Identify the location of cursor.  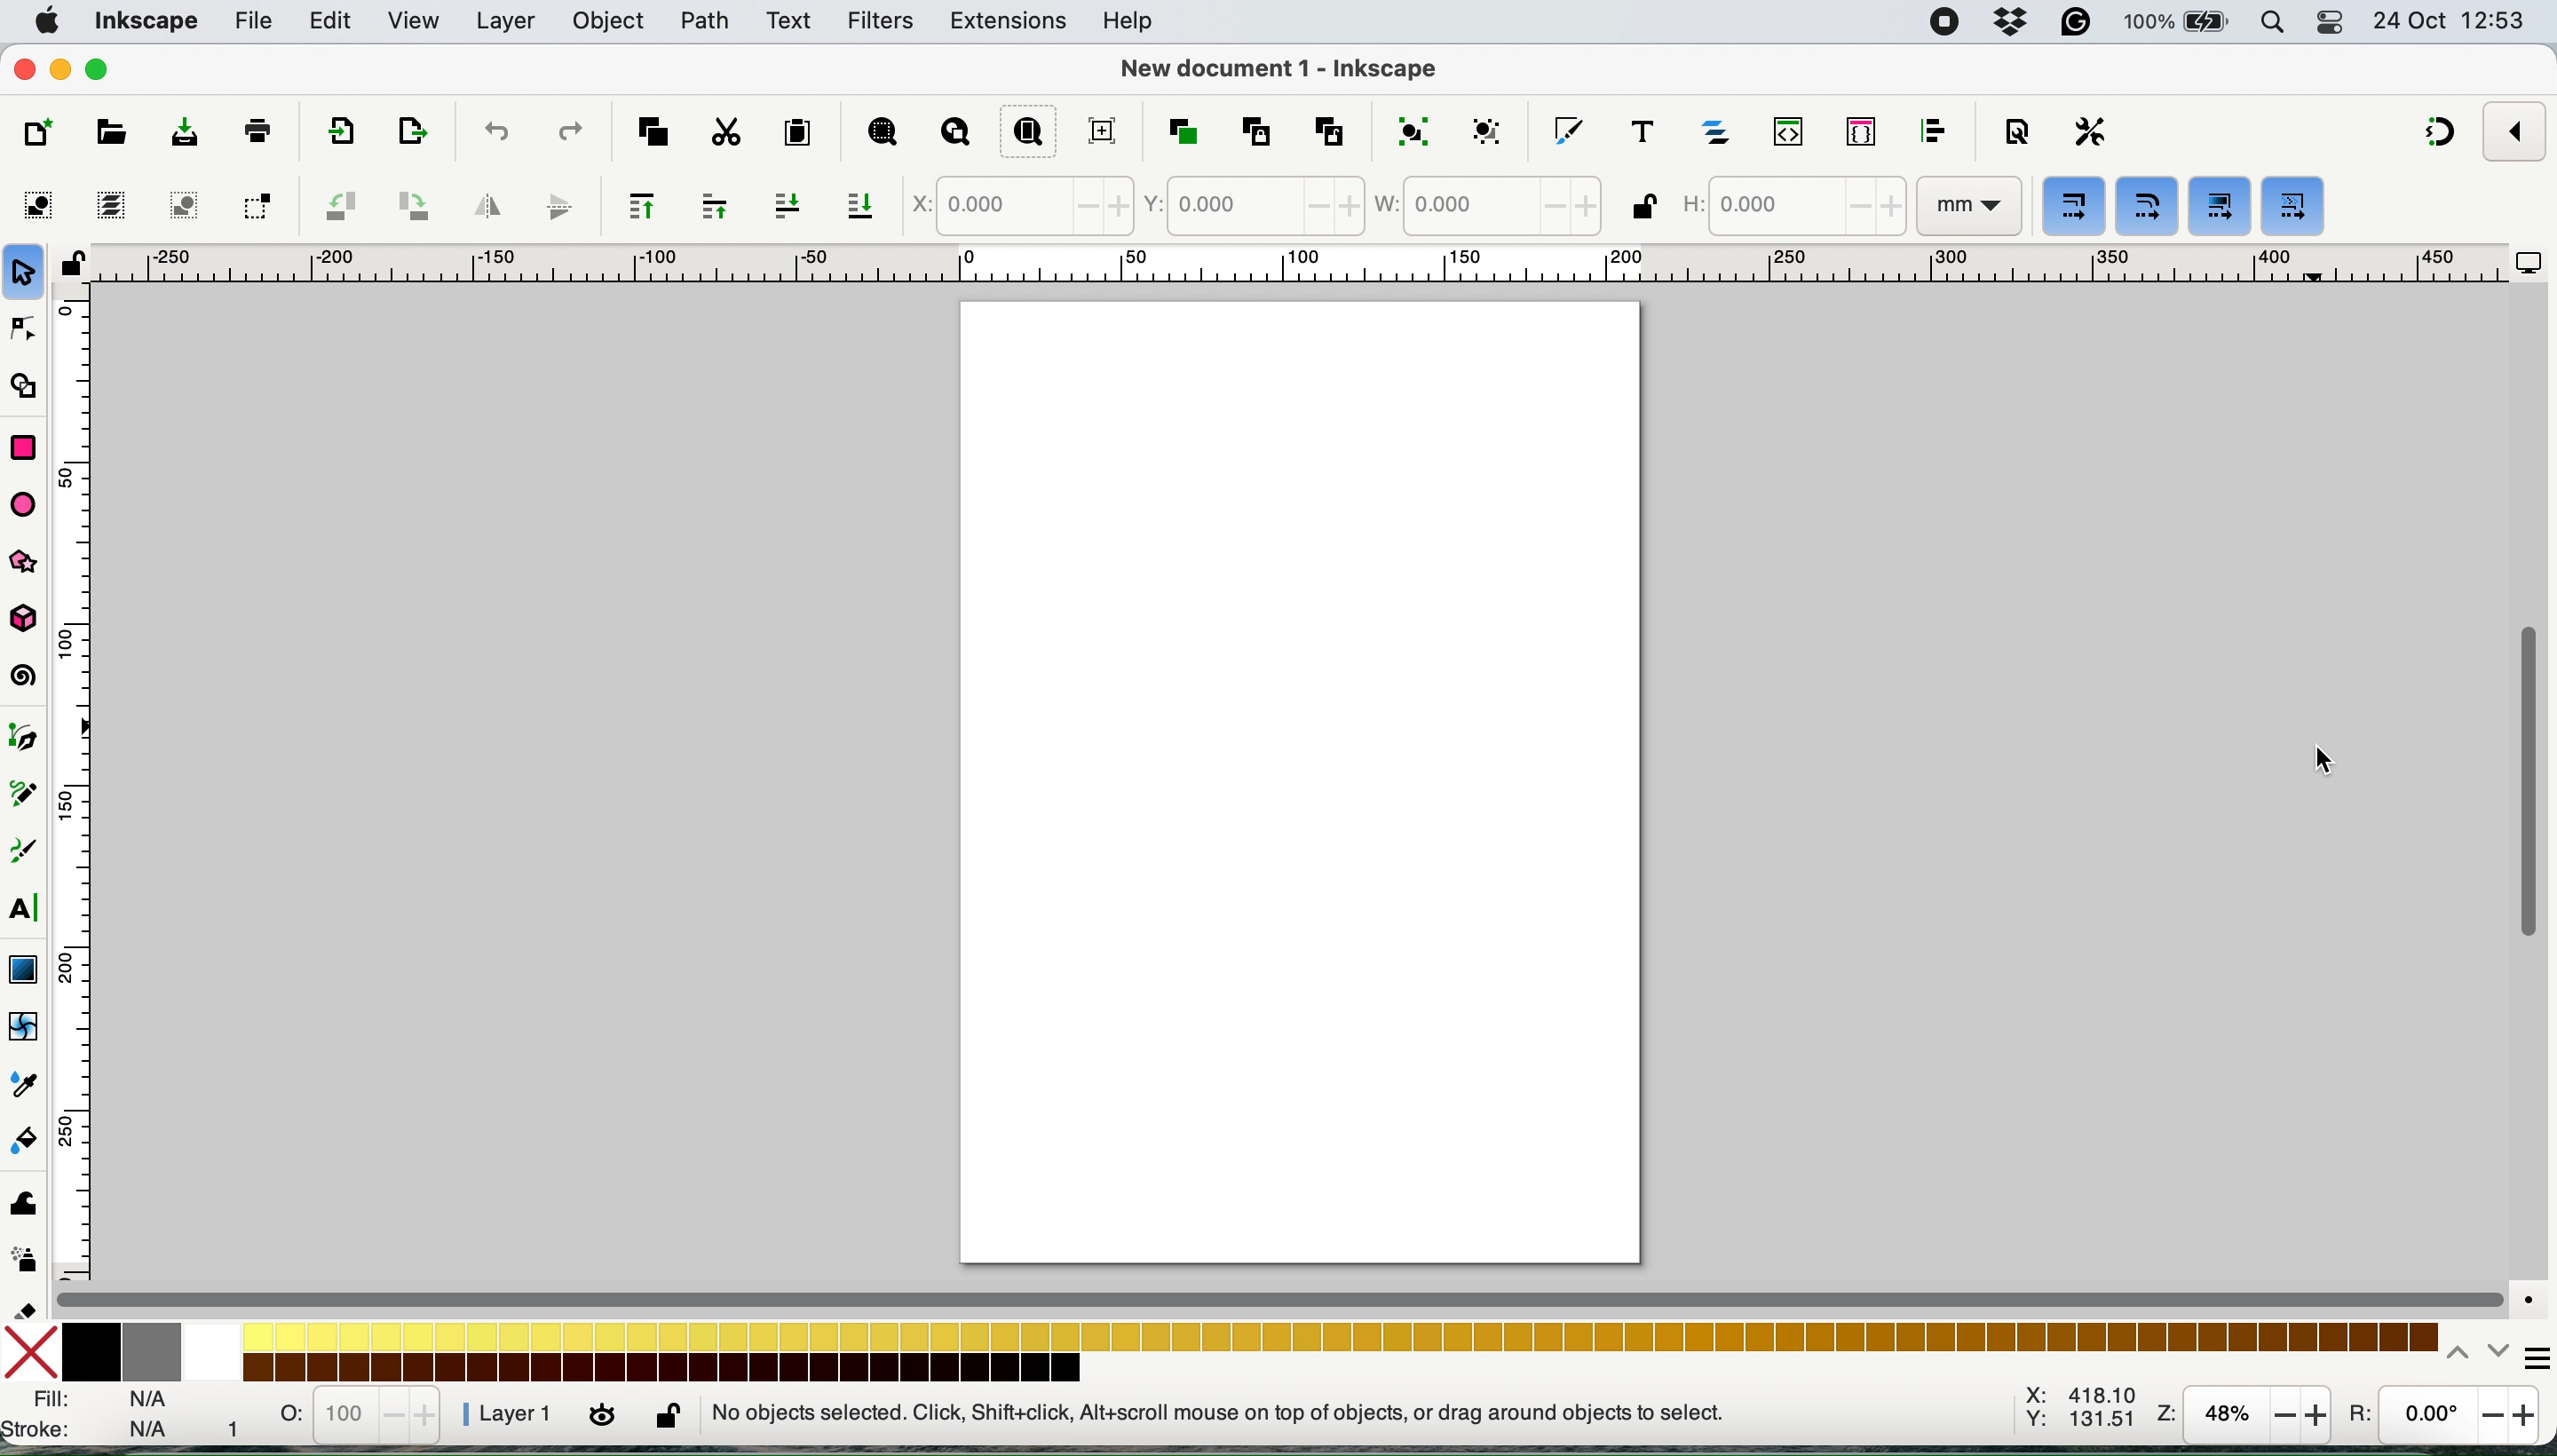
(2529, 1367).